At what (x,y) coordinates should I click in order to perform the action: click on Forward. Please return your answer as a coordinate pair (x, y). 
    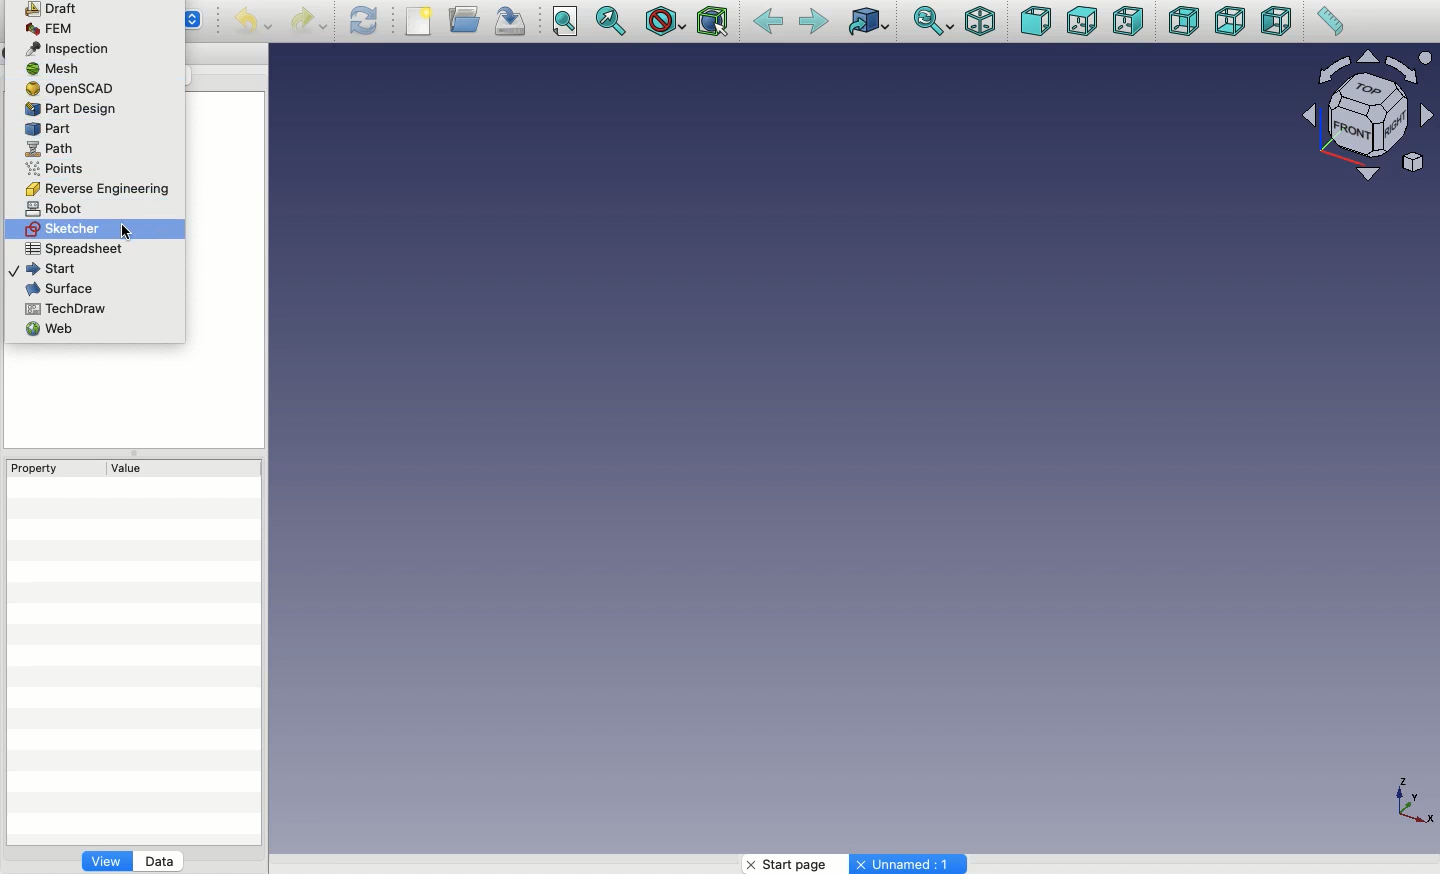
    Looking at the image, I should click on (814, 23).